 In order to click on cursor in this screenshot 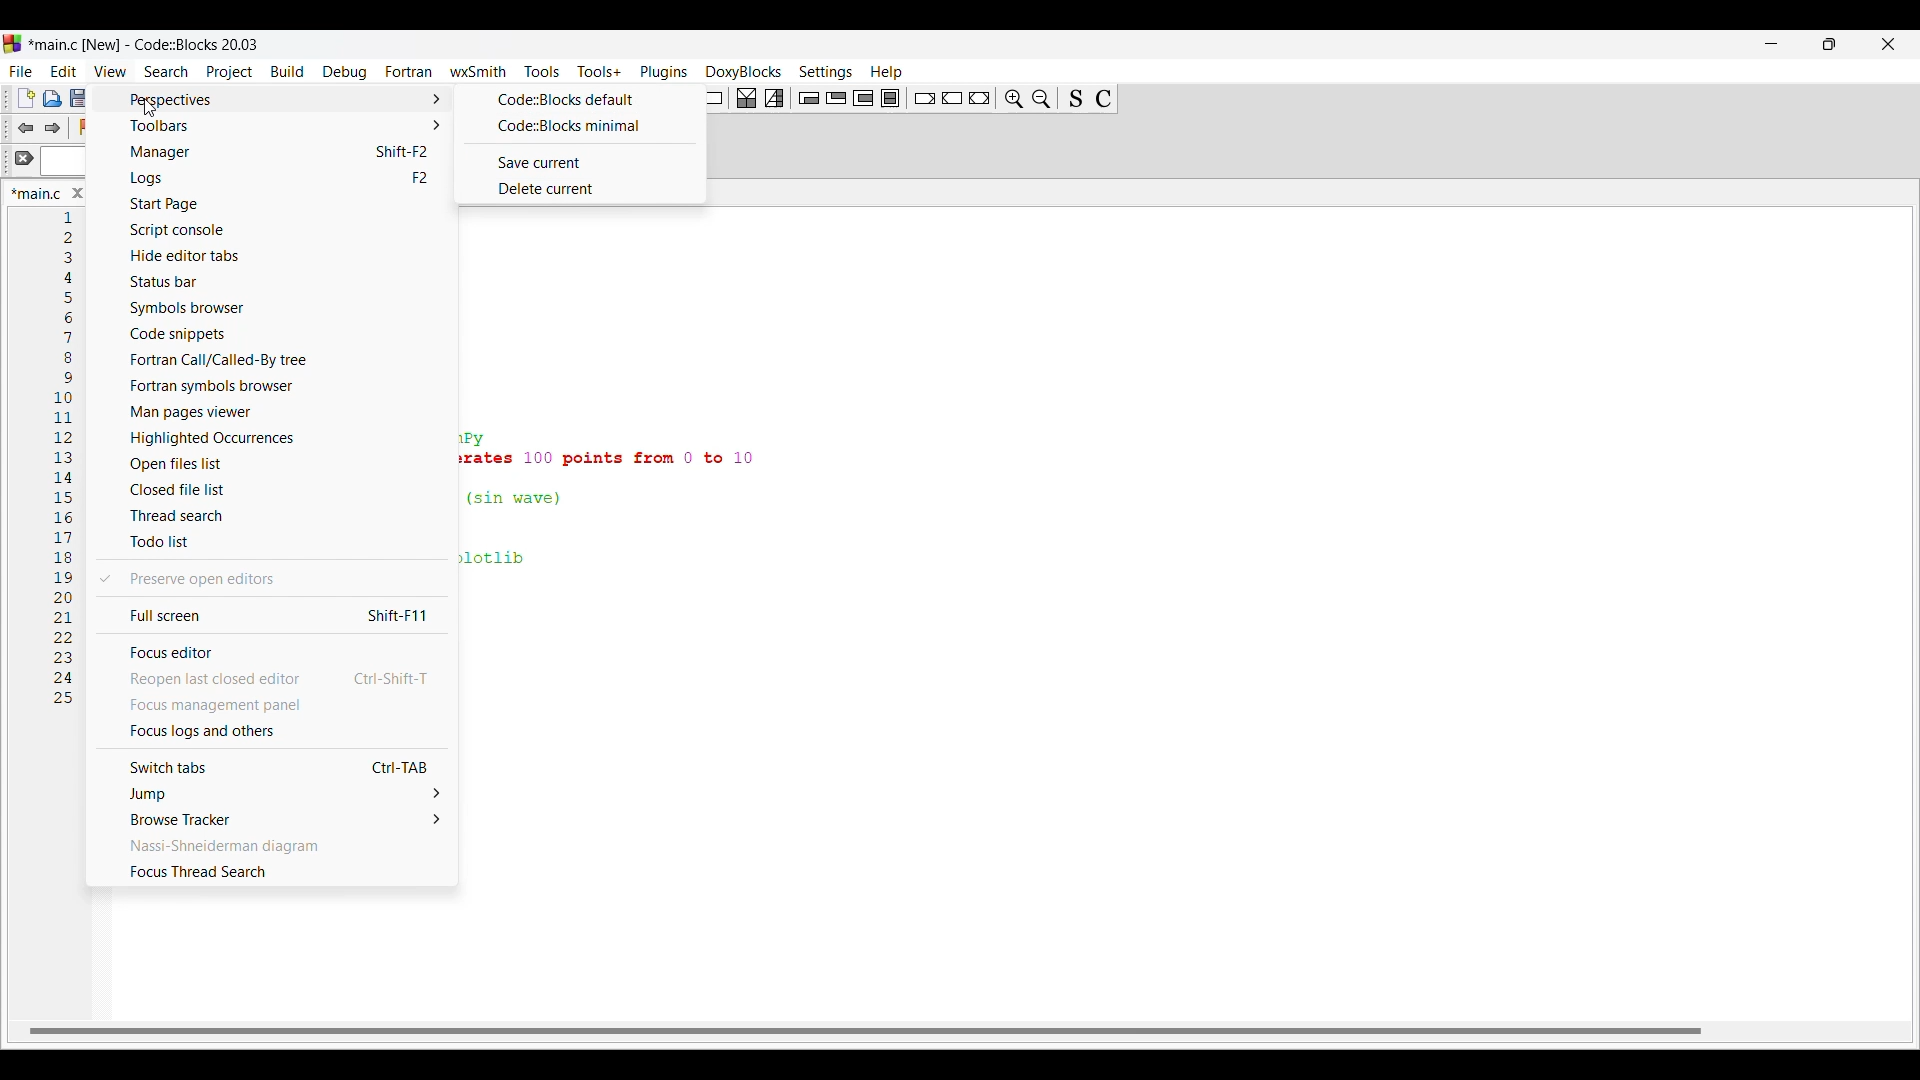, I will do `click(159, 112)`.